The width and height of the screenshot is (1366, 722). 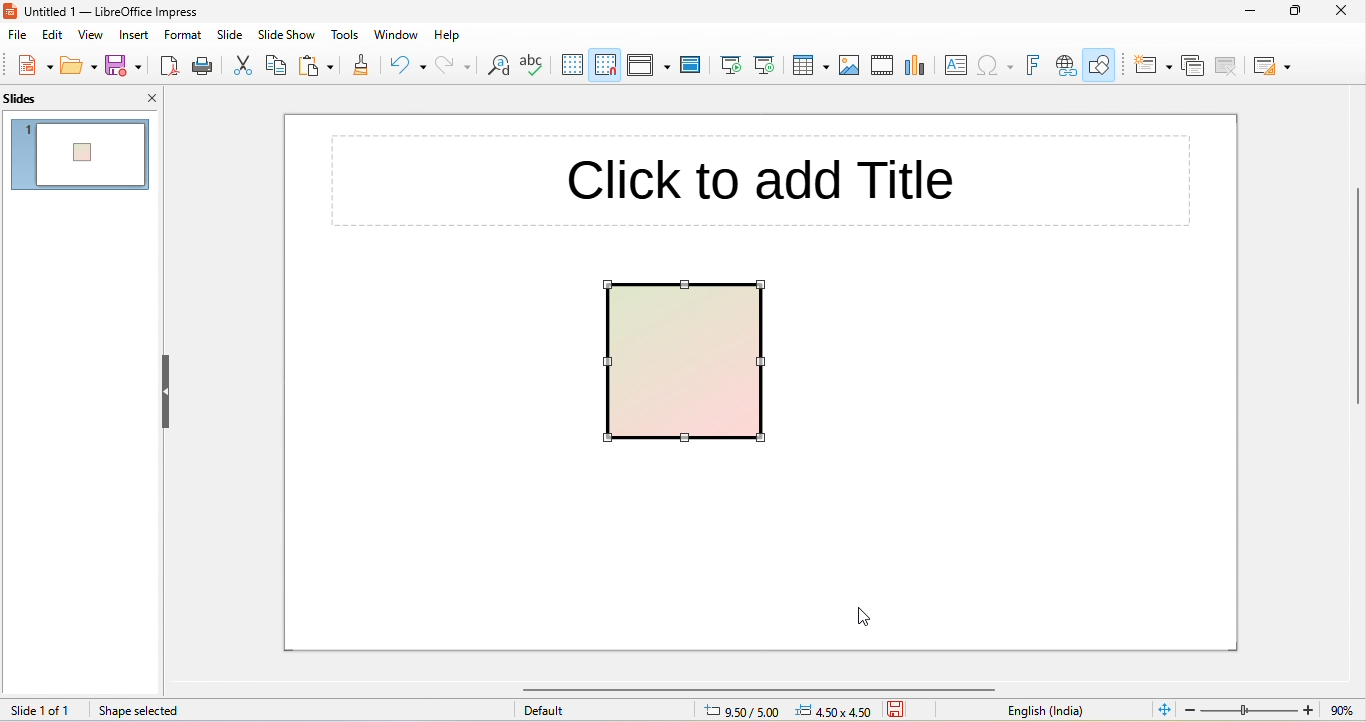 What do you see at coordinates (732, 65) in the screenshot?
I see `start from beginning` at bounding box center [732, 65].